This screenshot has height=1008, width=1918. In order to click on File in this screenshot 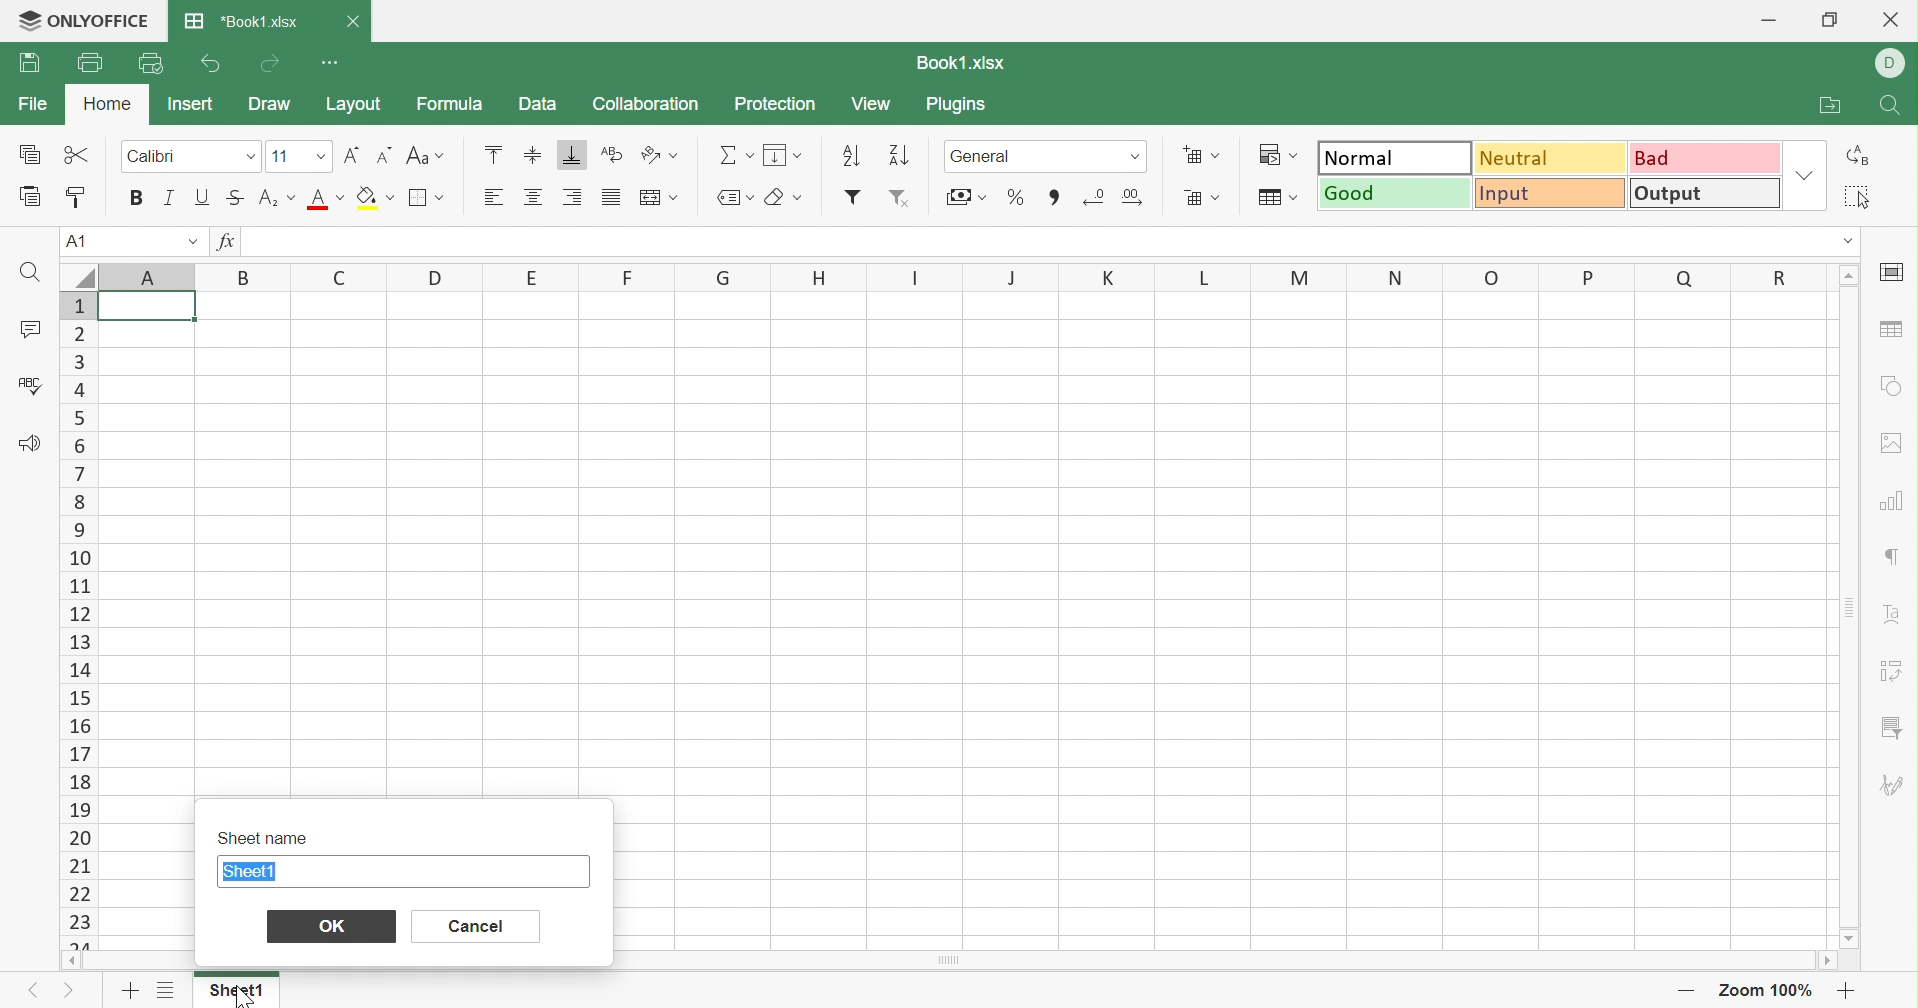, I will do `click(35, 102)`.